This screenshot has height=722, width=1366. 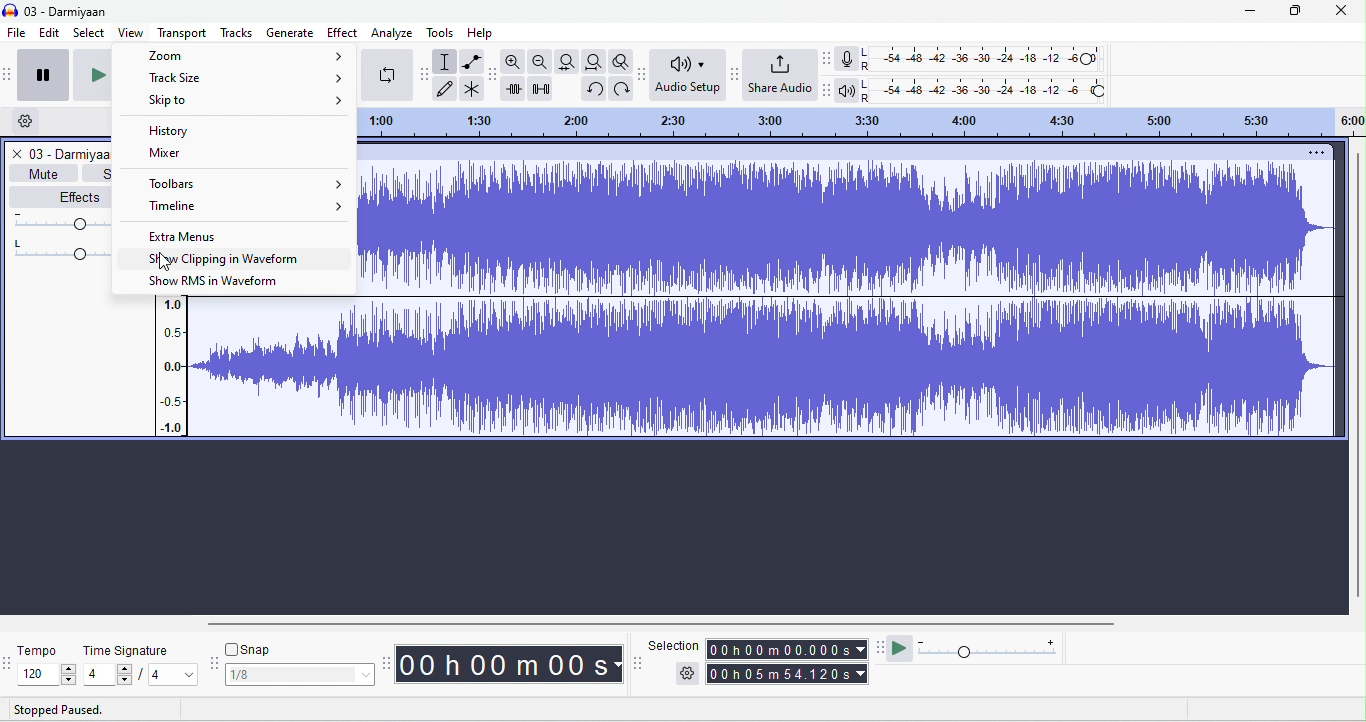 What do you see at coordinates (53, 711) in the screenshot?
I see `stopped paused` at bounding box center [53, 711].